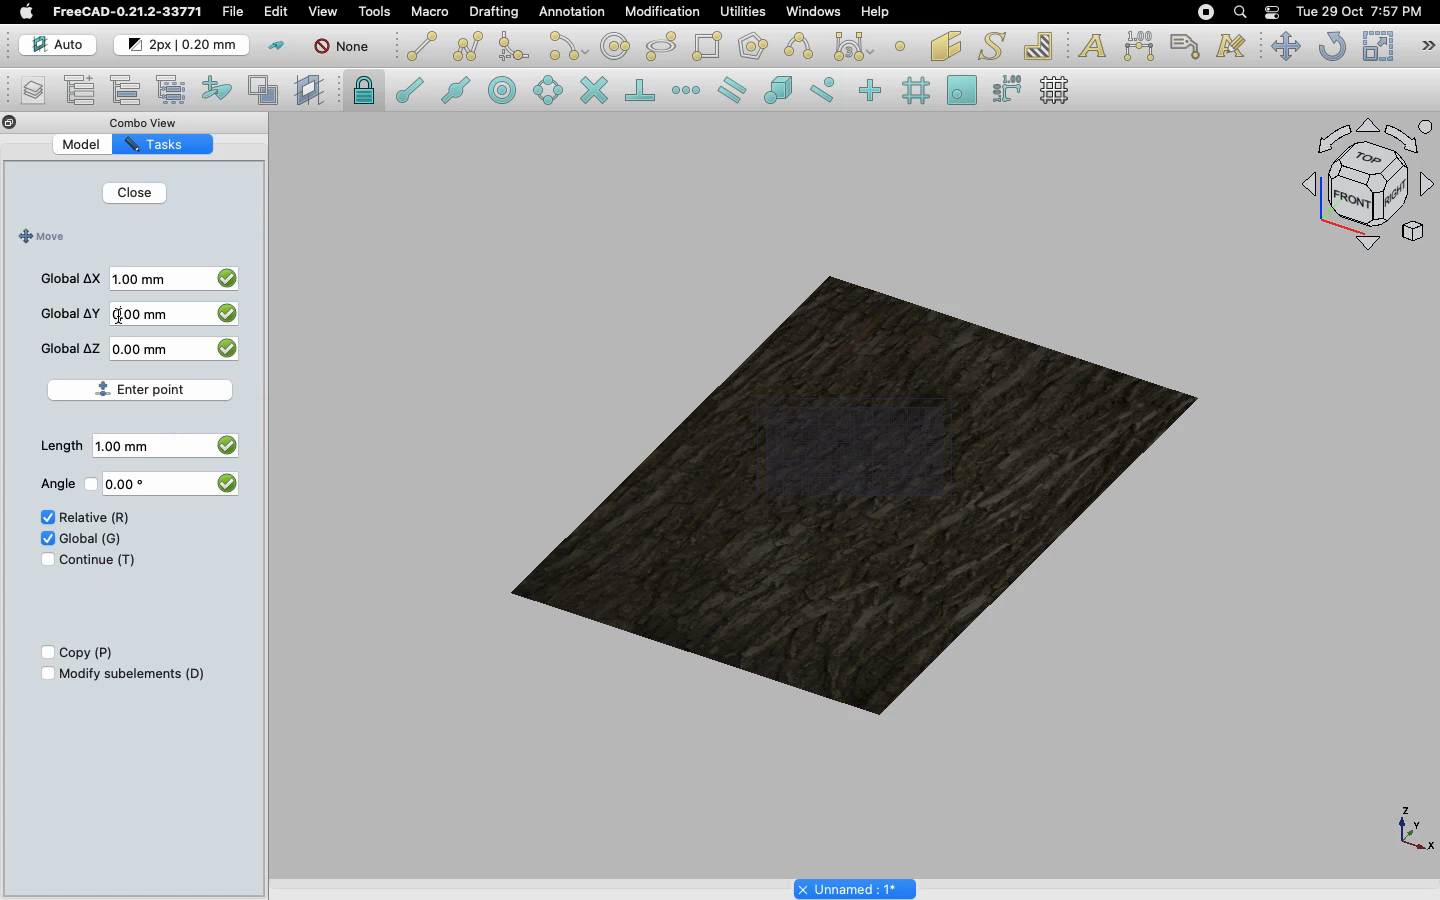  I want to click on Macro, so click(431, 12).